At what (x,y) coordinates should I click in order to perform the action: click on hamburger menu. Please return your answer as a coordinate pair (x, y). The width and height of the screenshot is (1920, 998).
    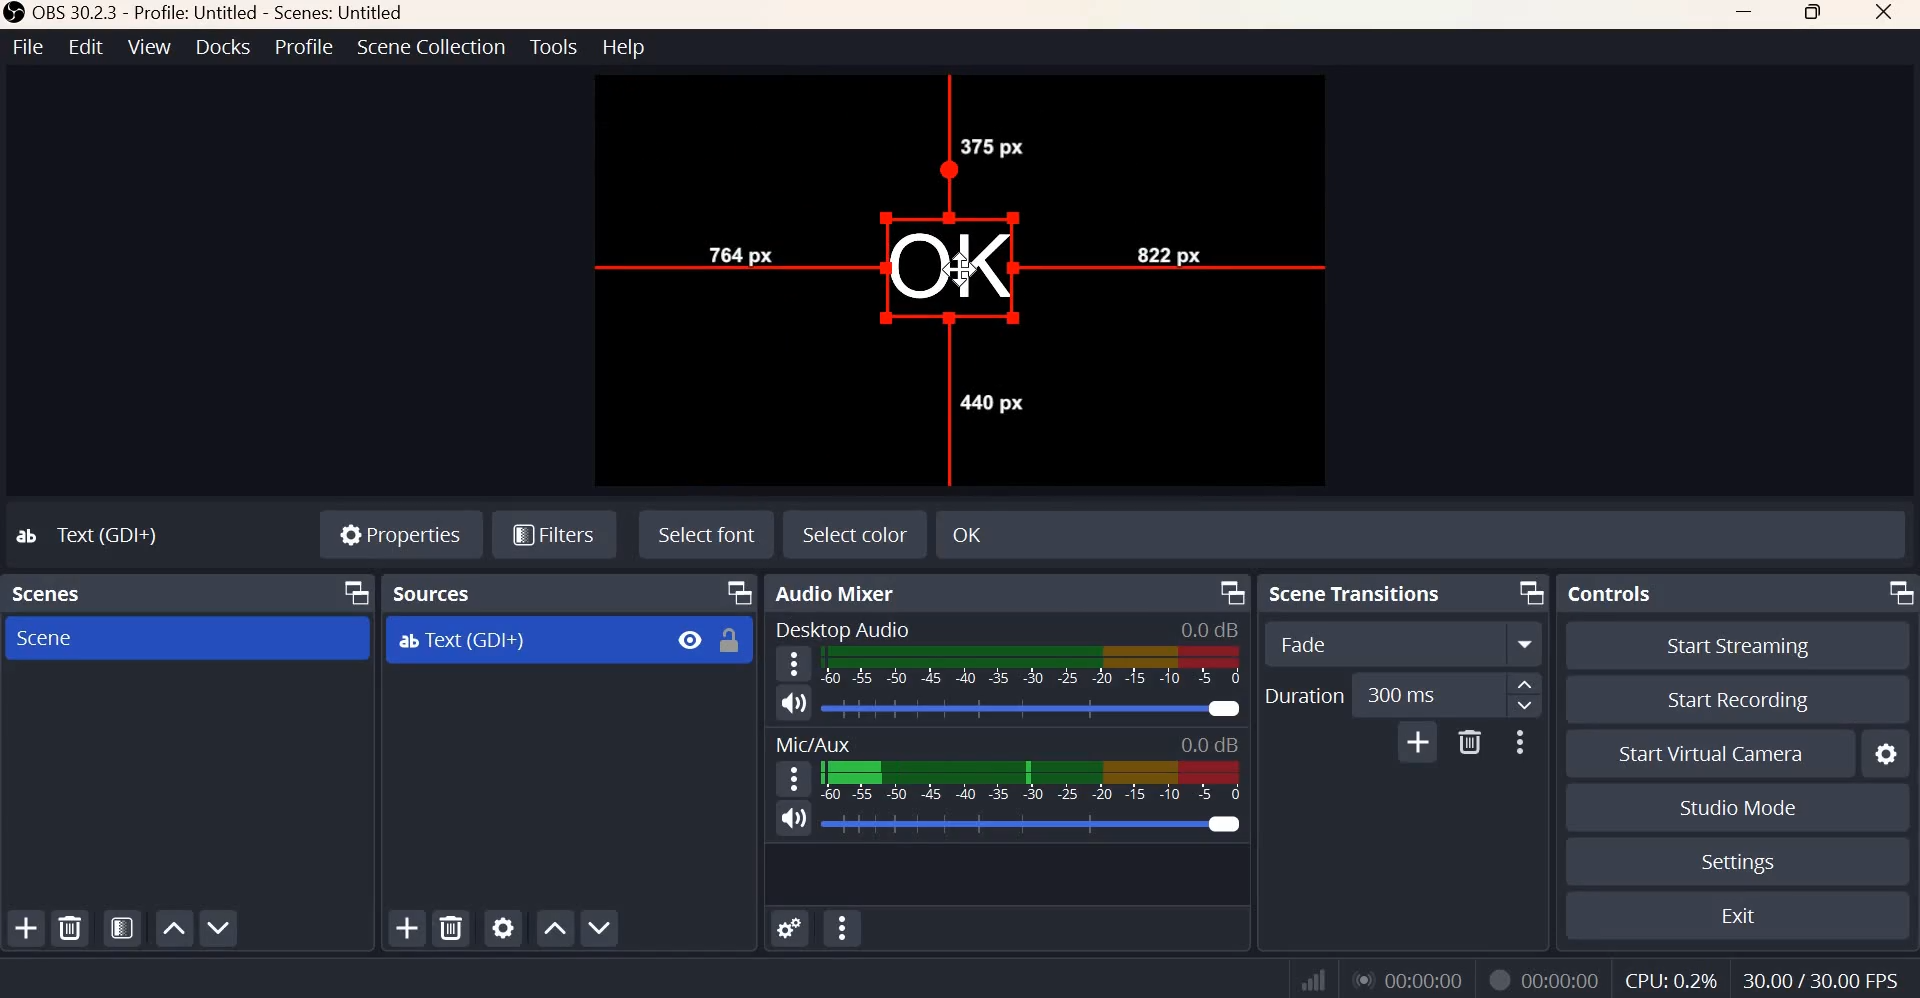
    Looking at the image, I should click on (790, 664).